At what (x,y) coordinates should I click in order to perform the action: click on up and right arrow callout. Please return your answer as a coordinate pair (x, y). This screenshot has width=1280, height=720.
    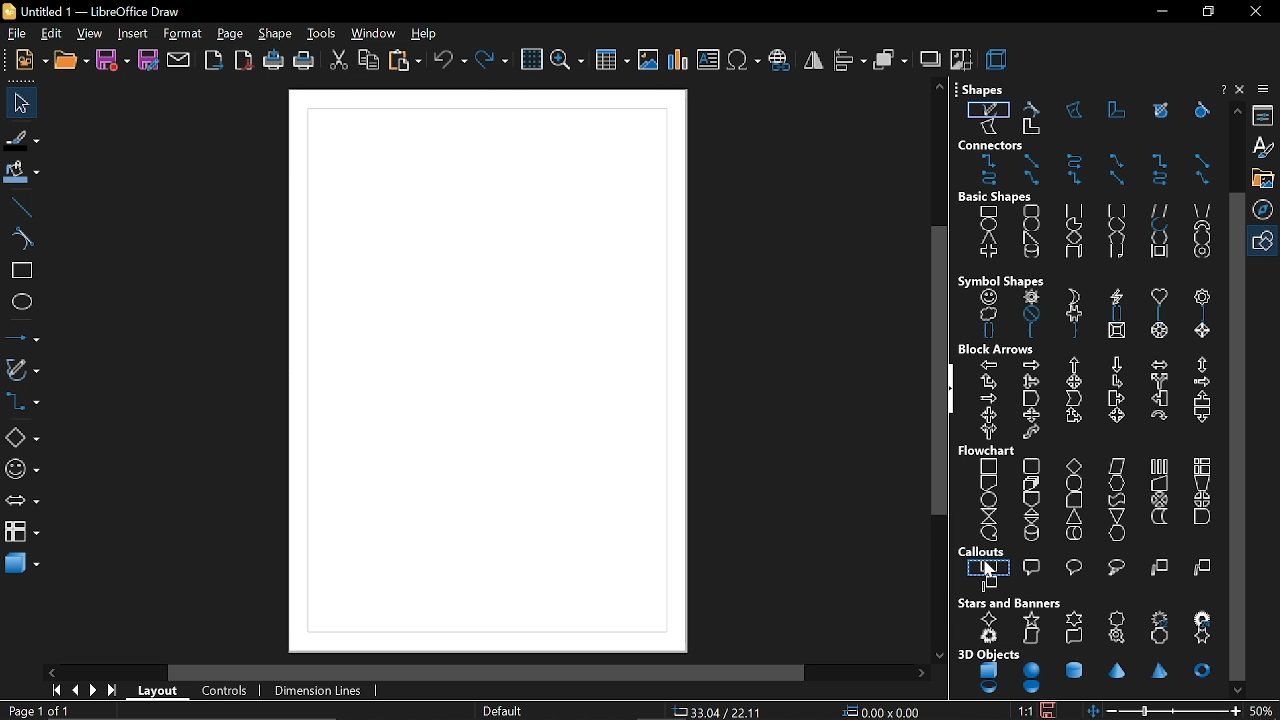
    Looking at the image, I should click on (1073, 418).